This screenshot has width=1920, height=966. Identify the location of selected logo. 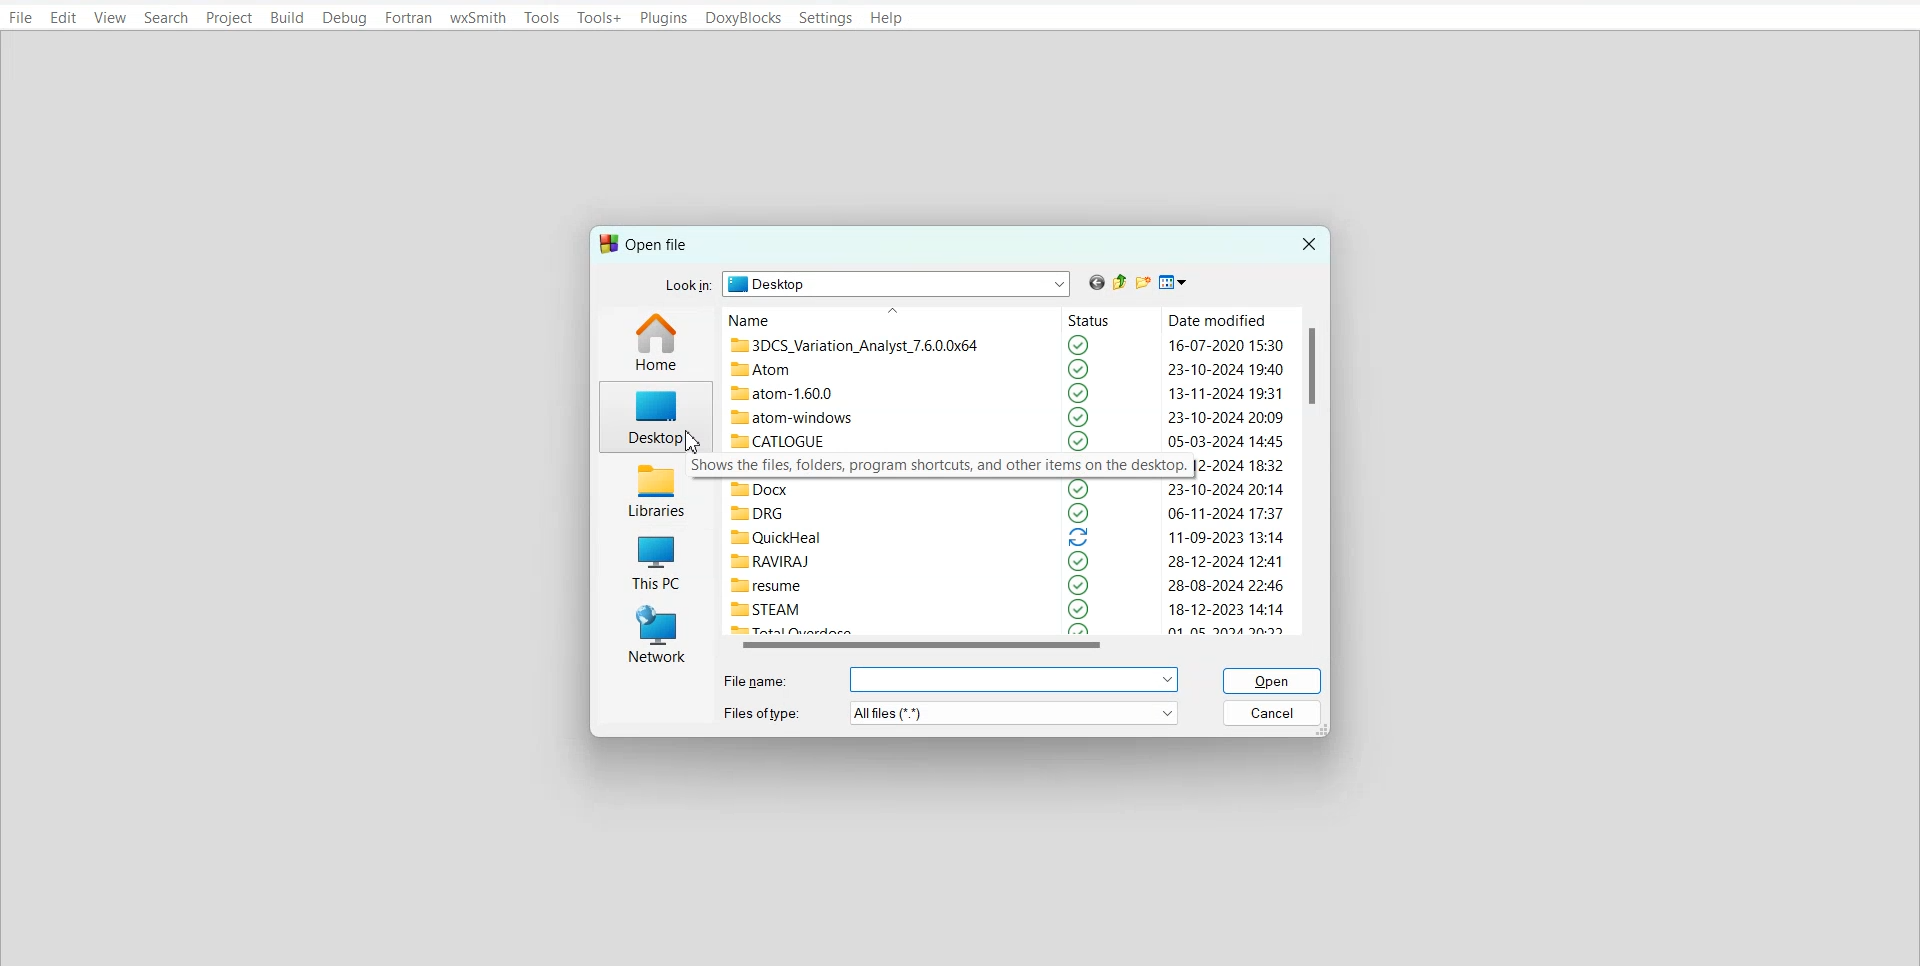
(1079, 490).